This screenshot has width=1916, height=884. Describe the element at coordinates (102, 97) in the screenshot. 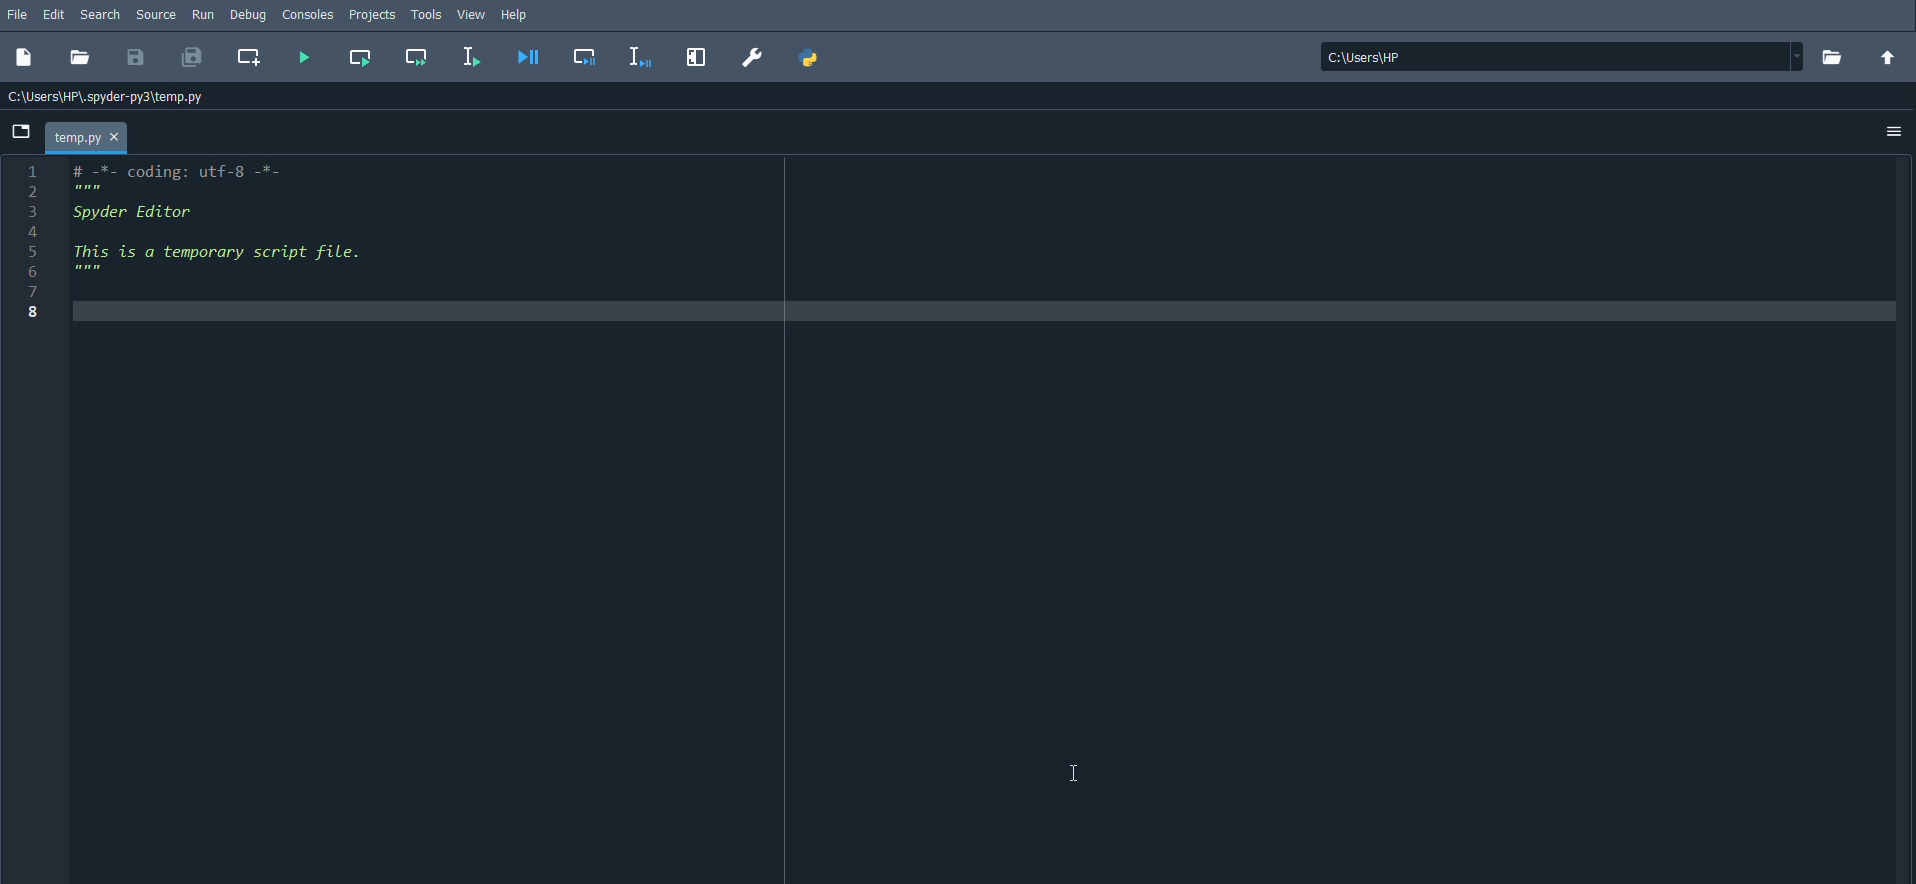

I see `C:\Users\HP\.spyder-py3\temp.py` at that location.